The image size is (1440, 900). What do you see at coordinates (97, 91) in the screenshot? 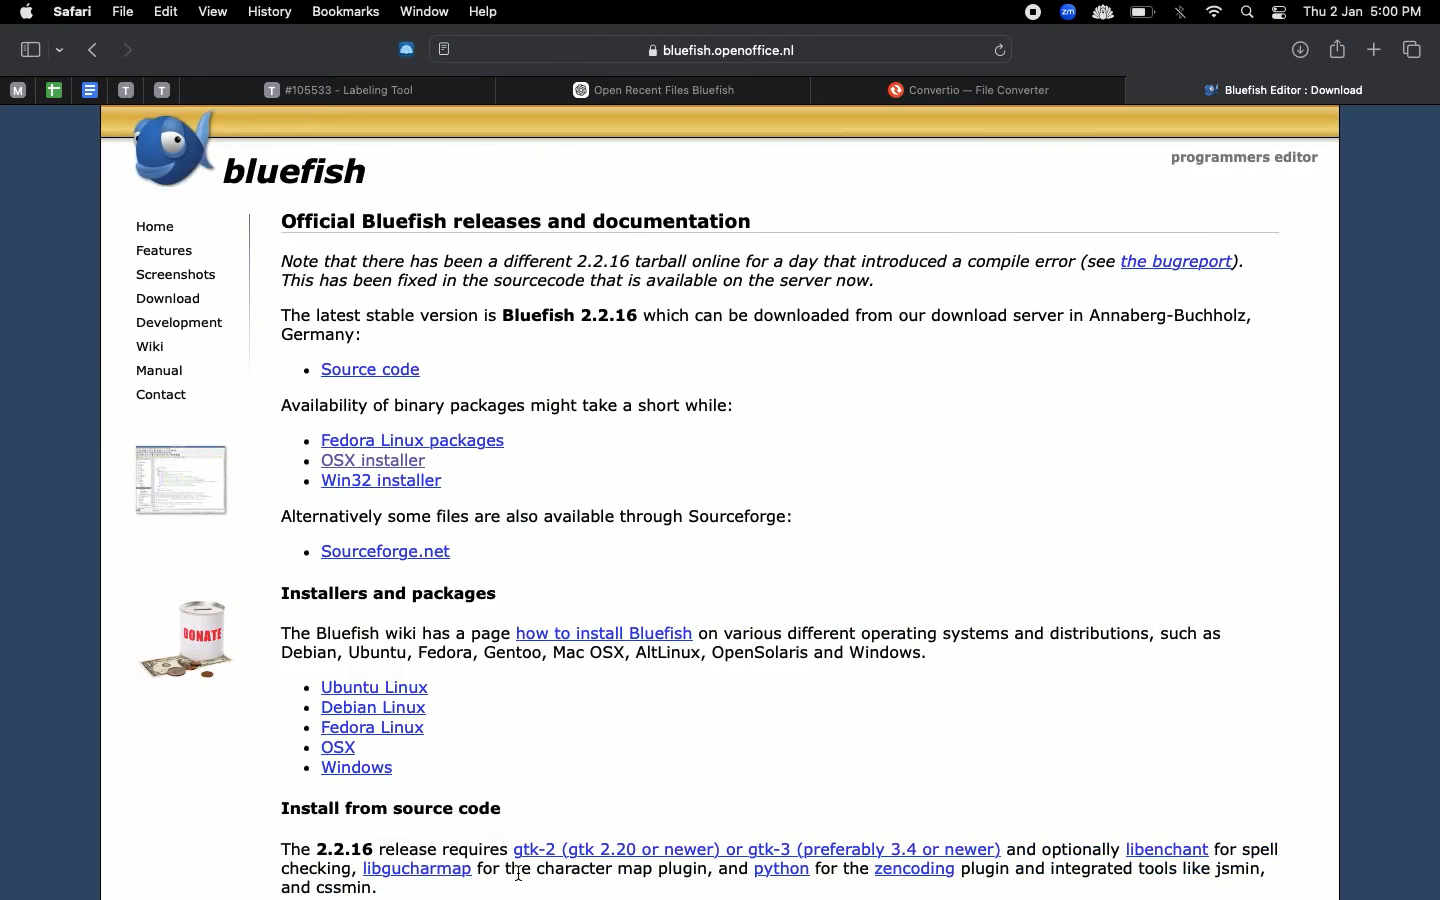
I see `pinned tabs` at bounding box center [97, 91].